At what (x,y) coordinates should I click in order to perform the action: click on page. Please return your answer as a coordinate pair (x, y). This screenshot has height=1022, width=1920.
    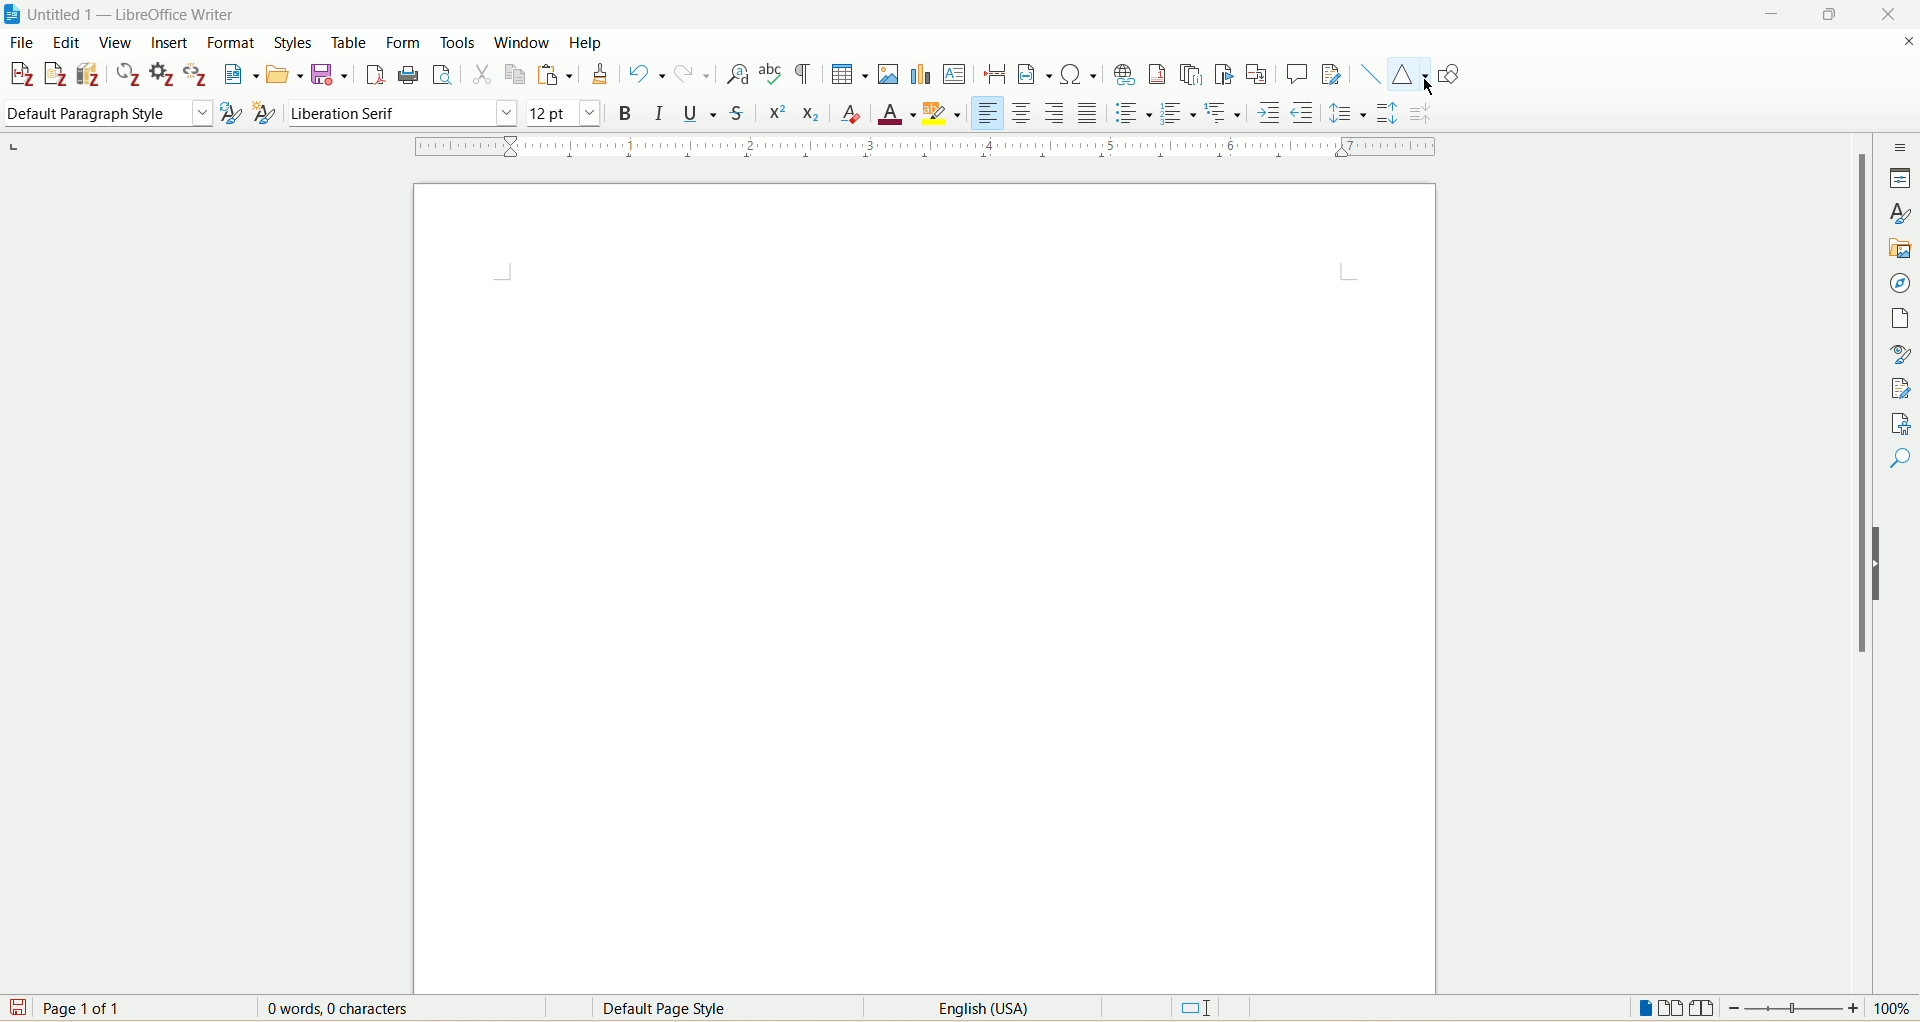
    Looking at the image, I should click on (926, 586).